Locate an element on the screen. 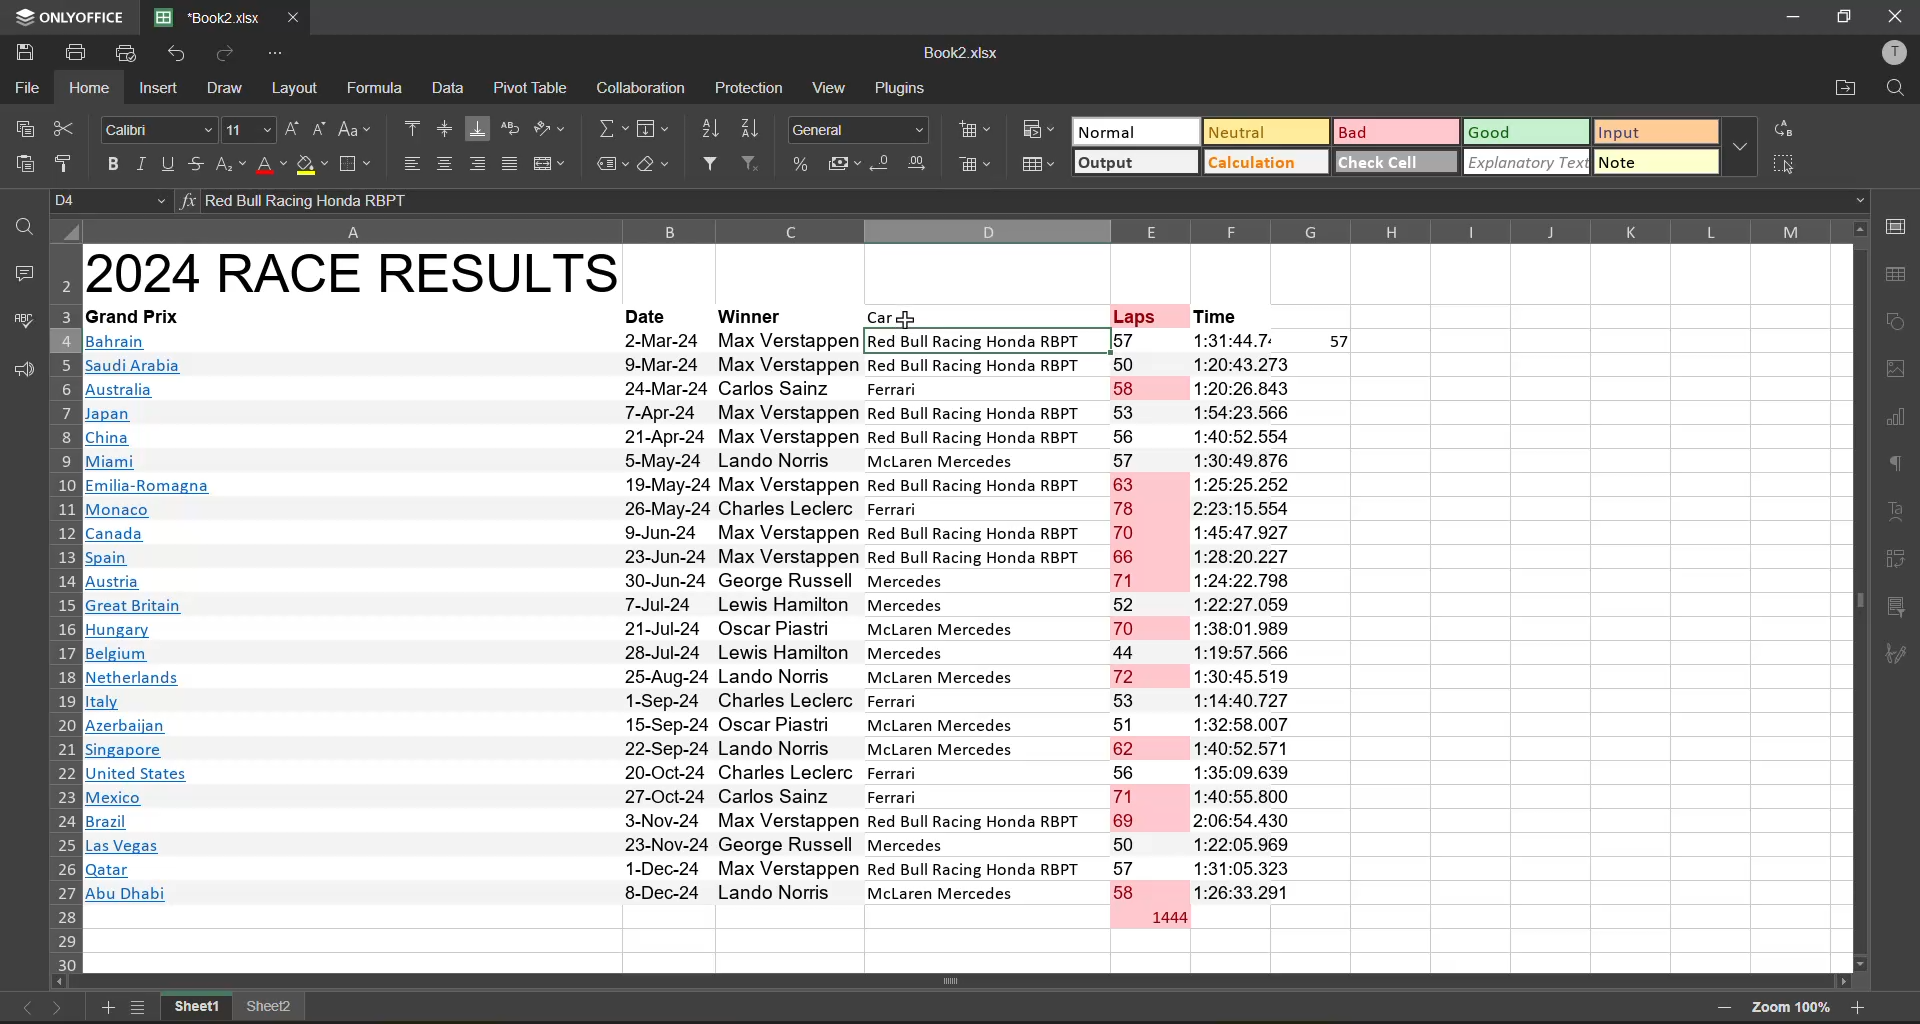  align bottom is located at coordinates (476, 127).